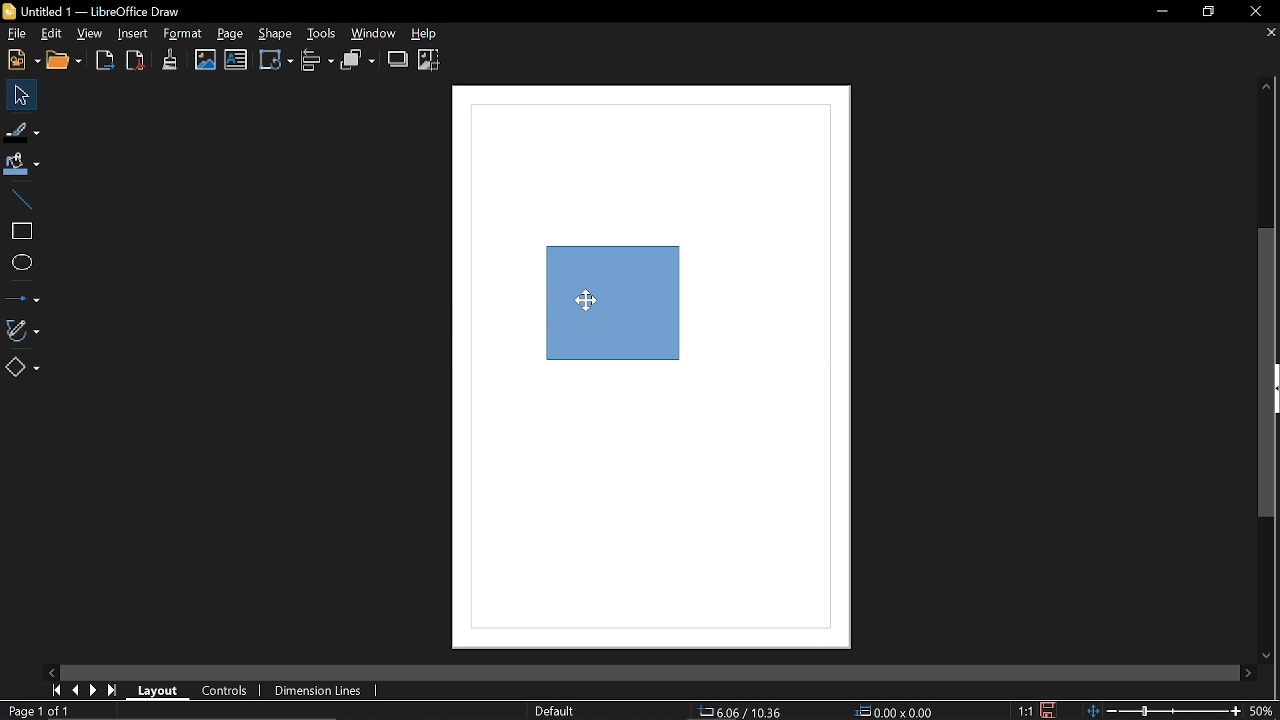  What do you see at coordinates (276, 62) in the screenshot?
I see `Transformation` at bounding box center [276, 62].